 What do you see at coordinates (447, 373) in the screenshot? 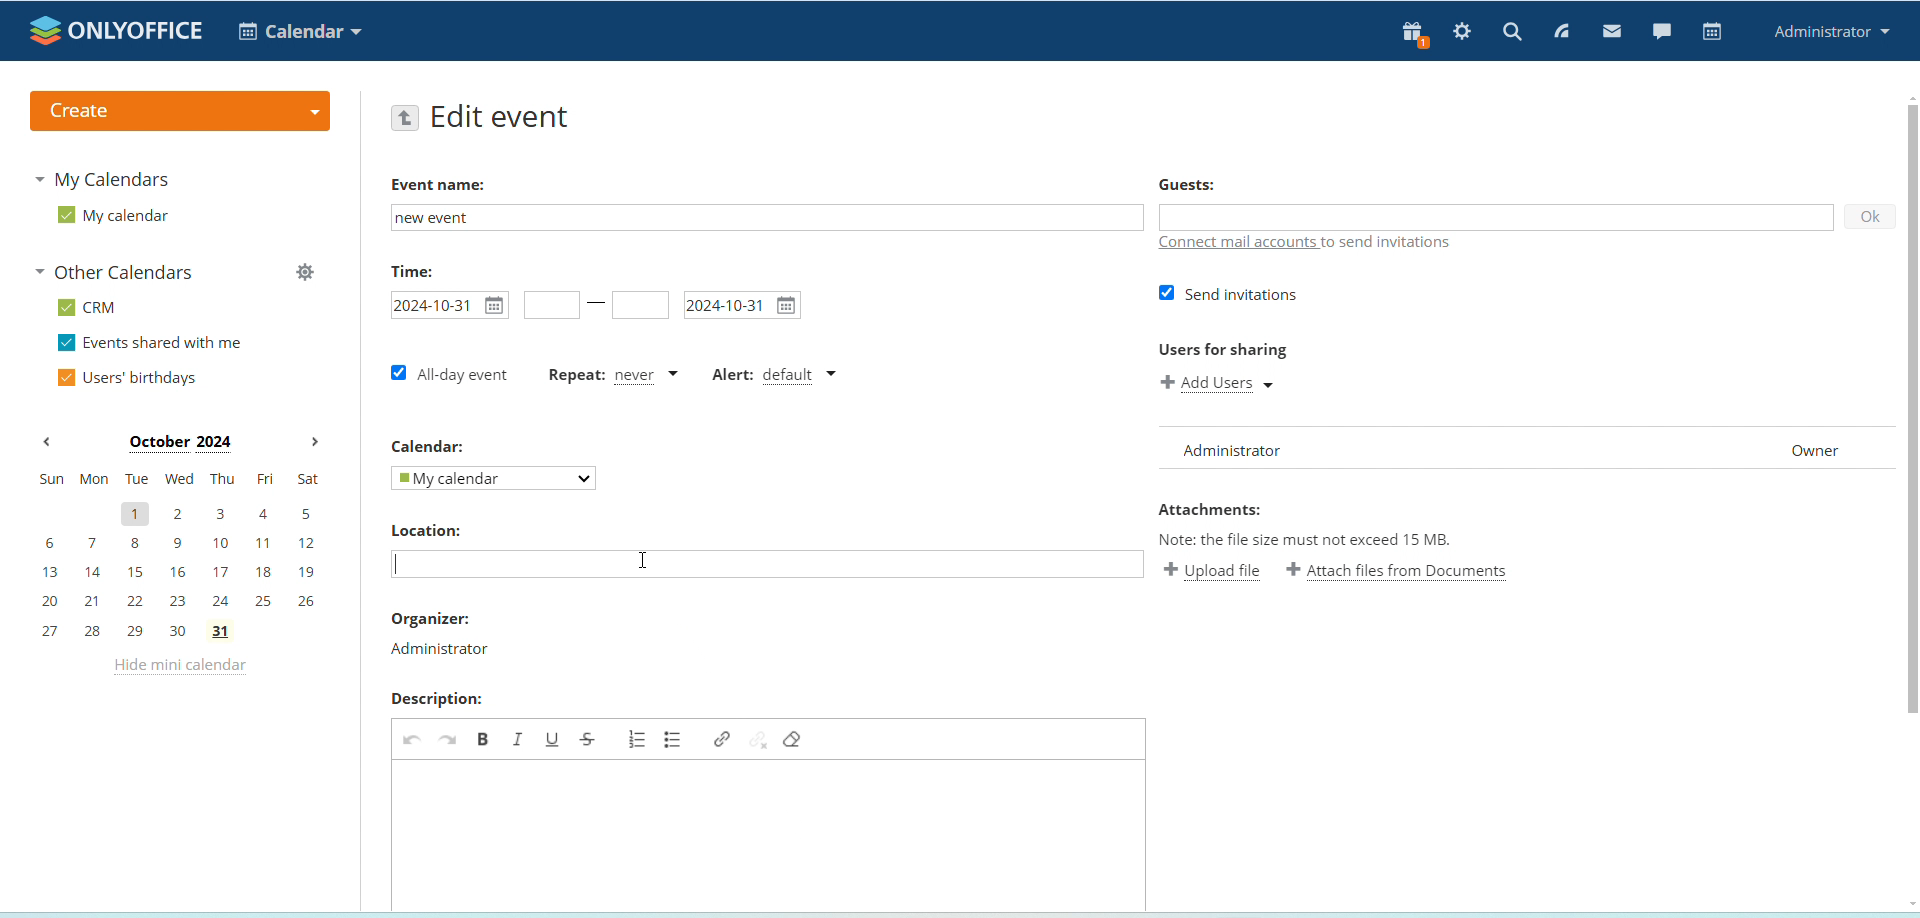
I see `all day event checkbox` at bounding box center [447, 373].